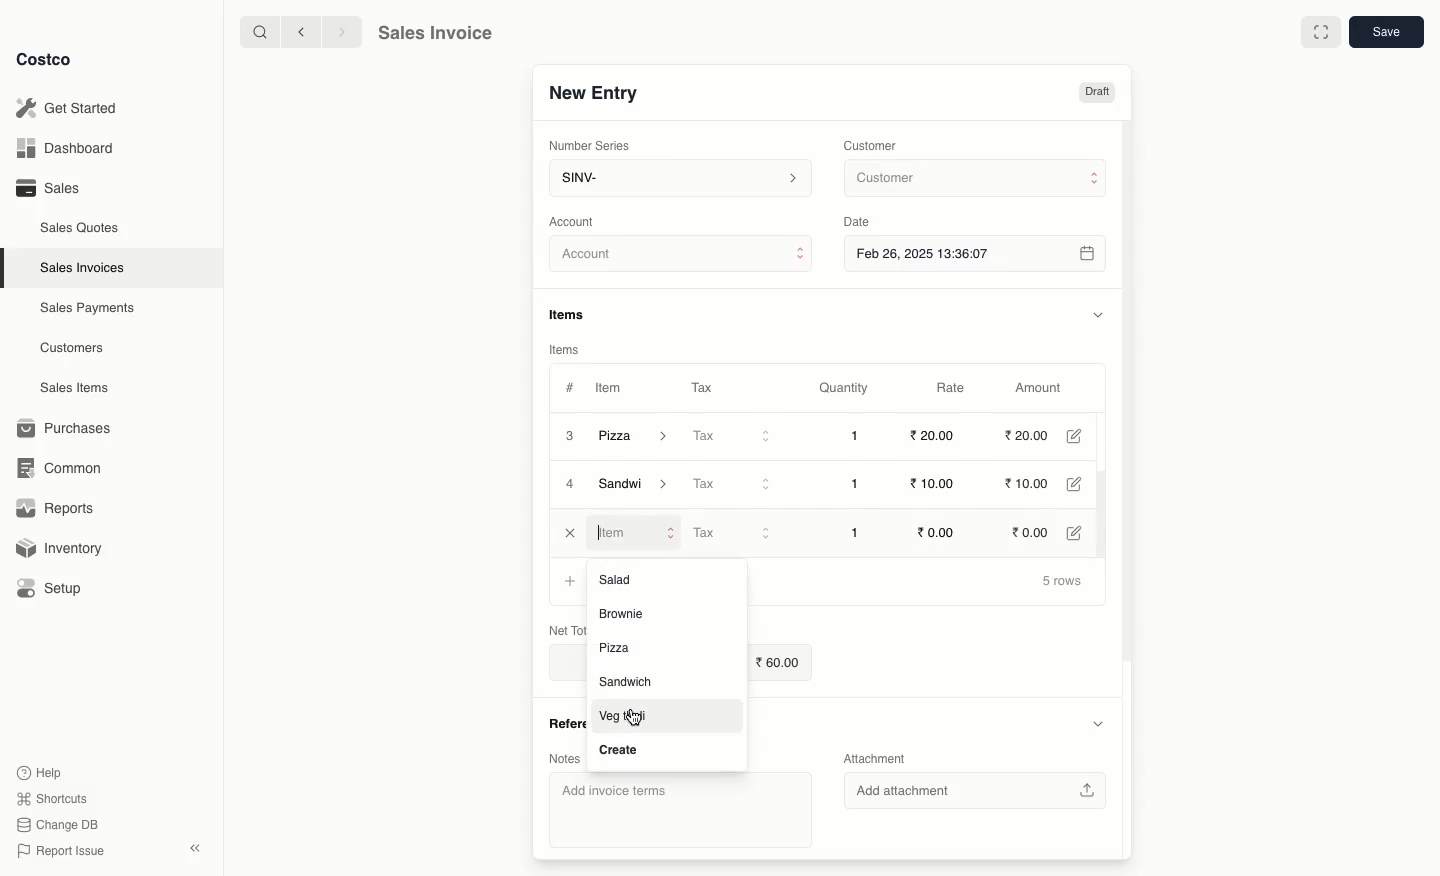 The height and width of the screenshot is (876, 1440). I want to click on Hide, so click(1097, 314).